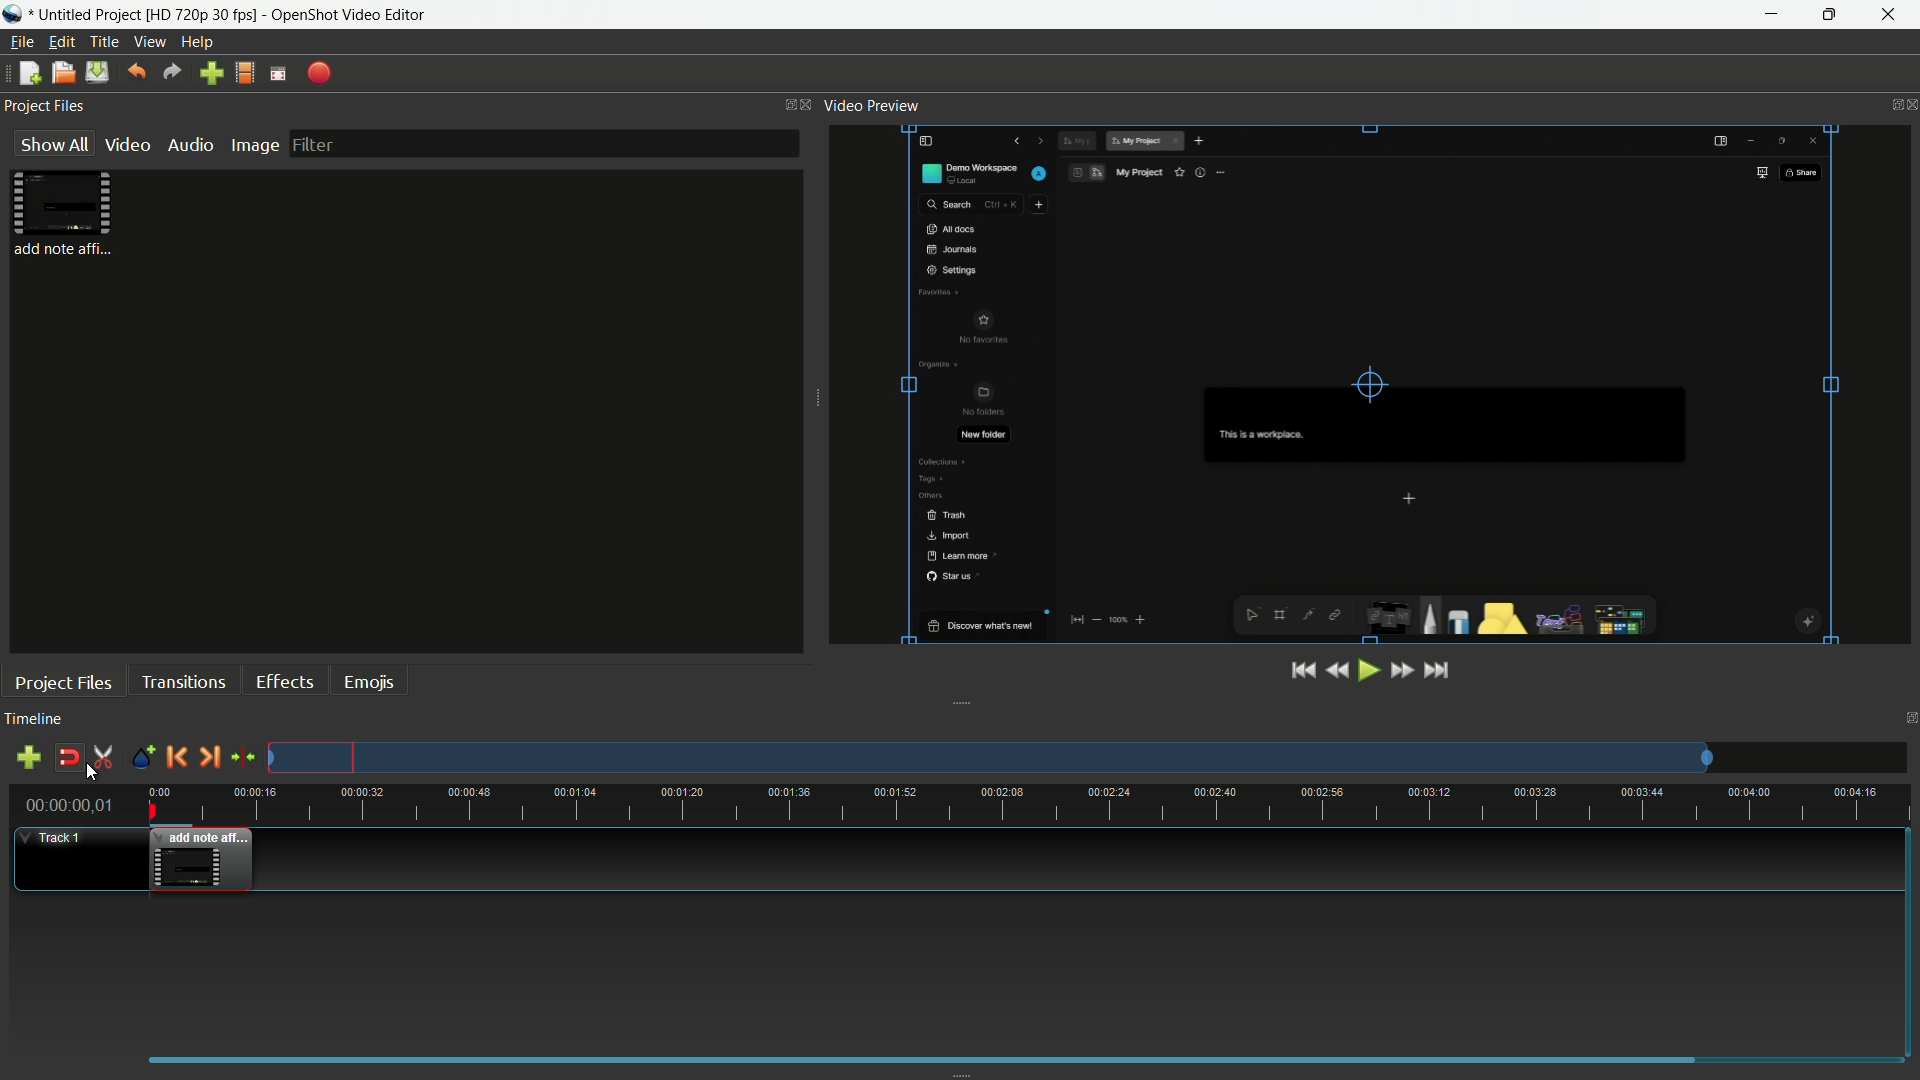  I want to click on project files, so click(64, 683).